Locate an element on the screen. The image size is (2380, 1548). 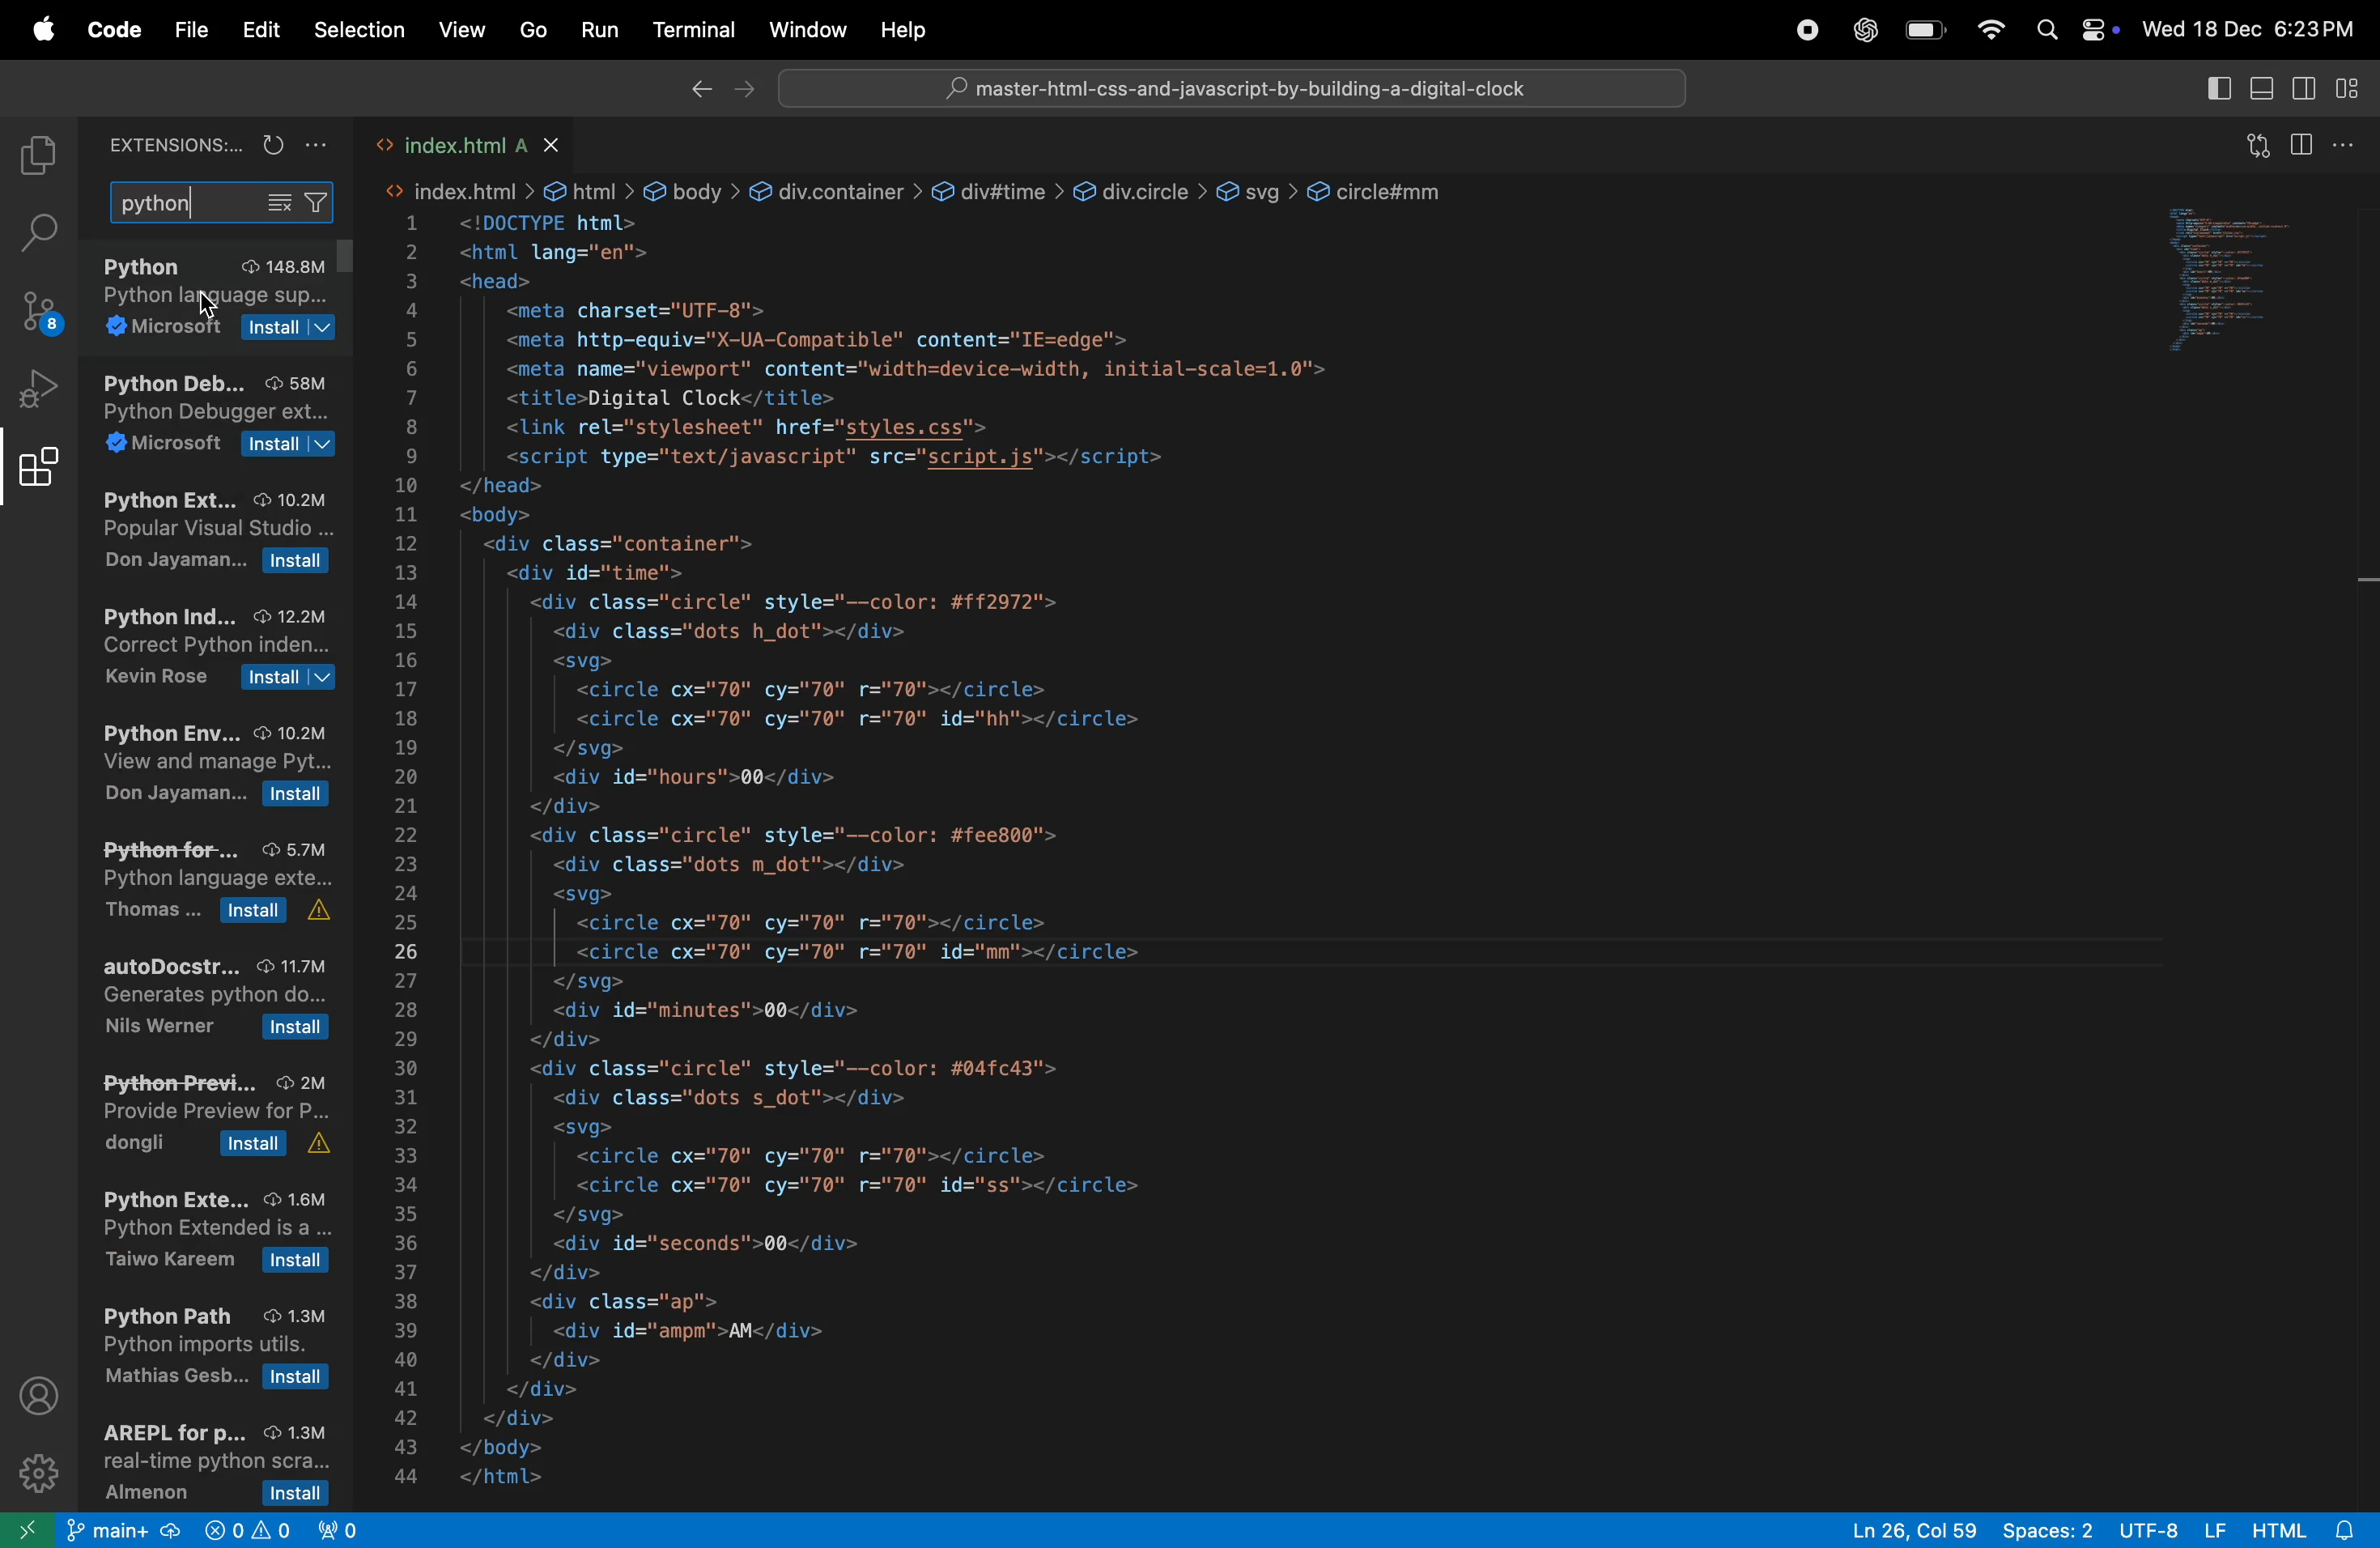
correct python is located at coordinates (213, 651).